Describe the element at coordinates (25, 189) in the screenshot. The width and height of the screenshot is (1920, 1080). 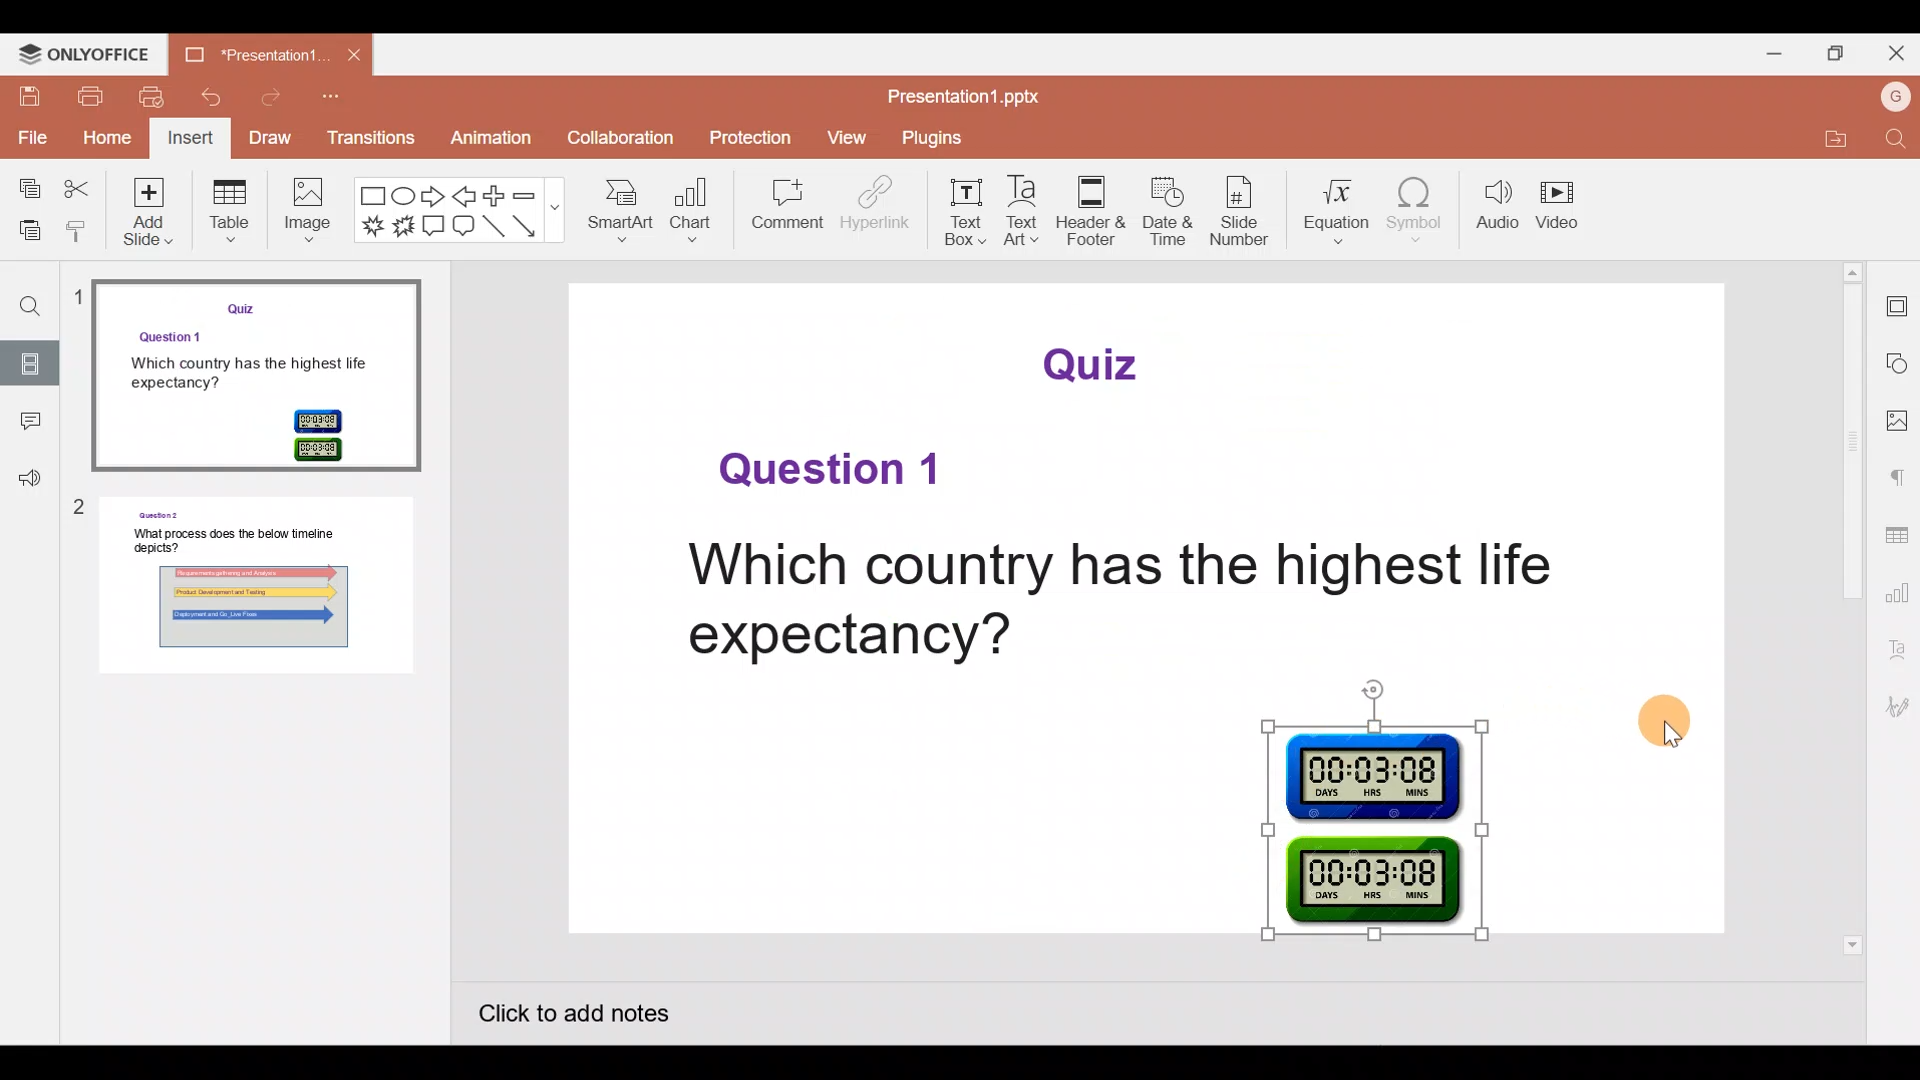
I see `Copy` at that location.